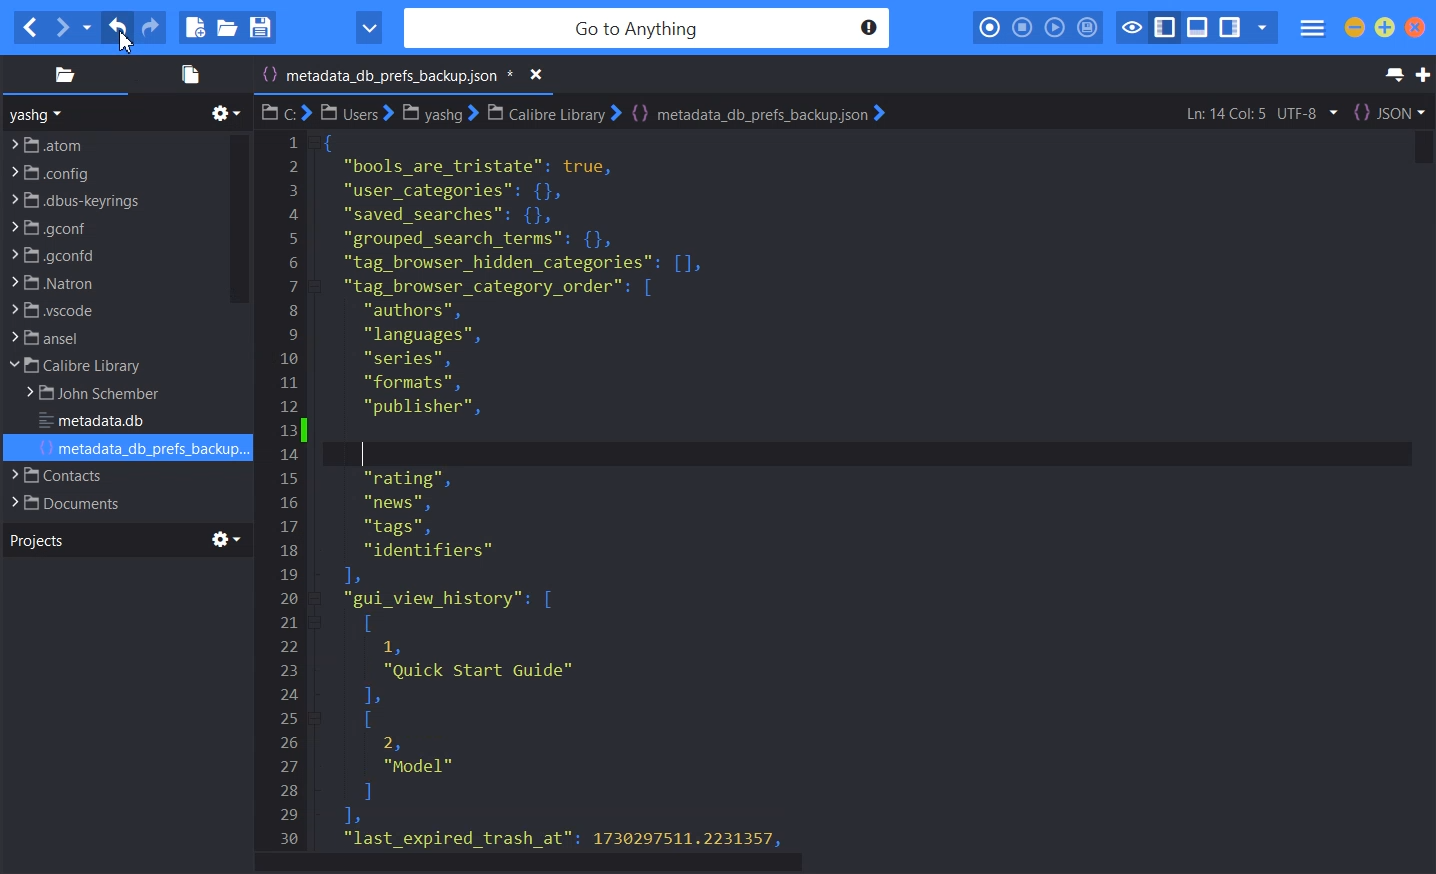 The image size is (1436, 874). What do you see at coordinates (438, 113) in the screenshot?
I see `yashg File` at bounding box center [438, 113].